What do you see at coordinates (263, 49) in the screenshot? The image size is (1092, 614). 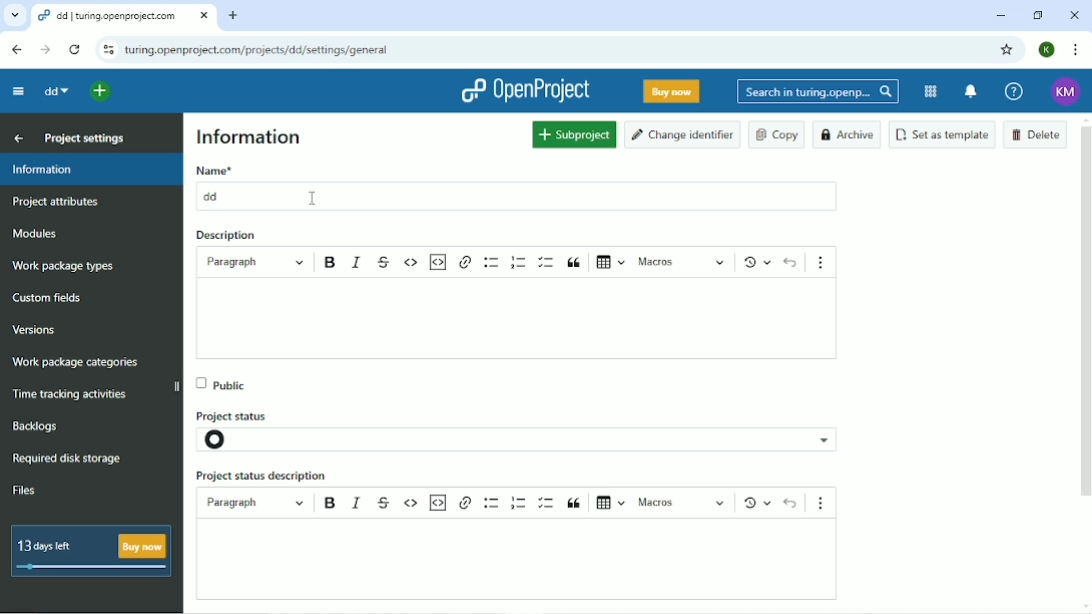 I see `turing.openprojects.com/projects/dd/settings/general` at bounding box center [263, 49].